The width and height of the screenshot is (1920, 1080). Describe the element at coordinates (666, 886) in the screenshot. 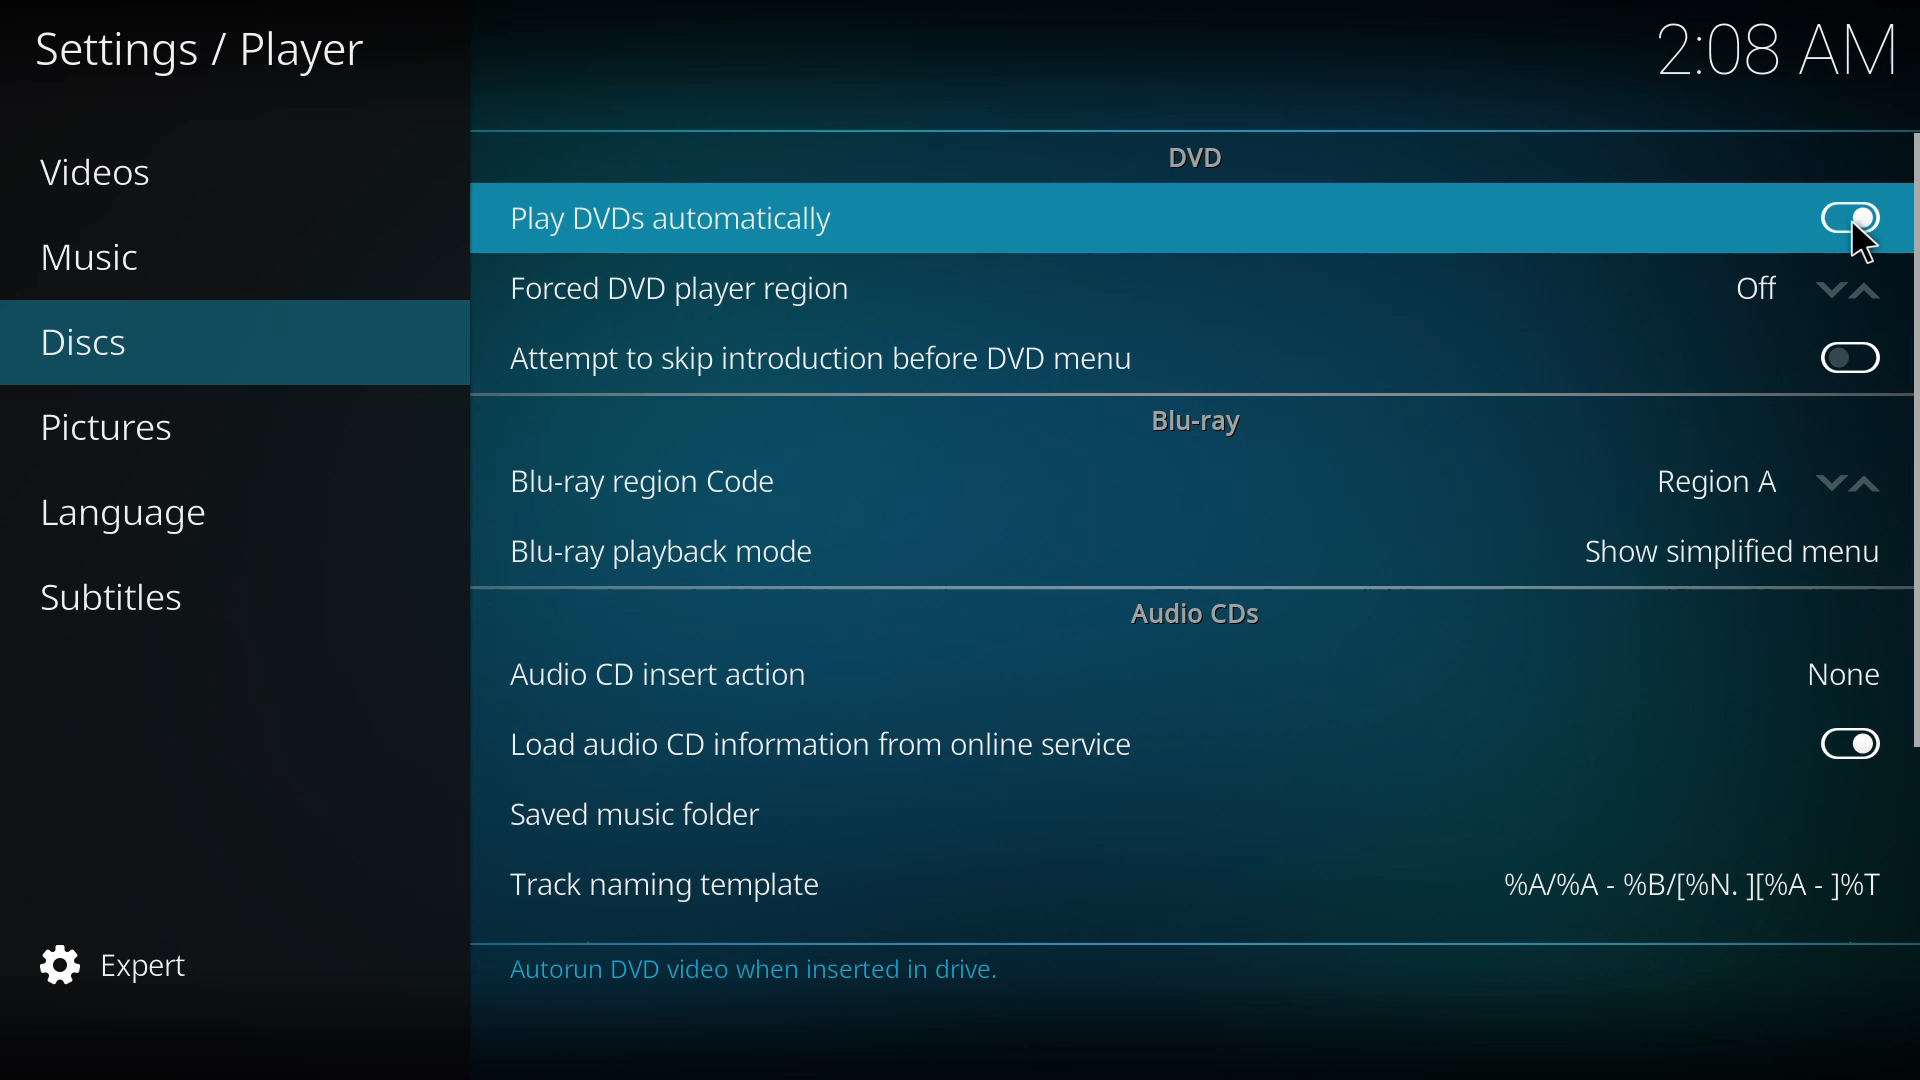

I see `track naming template` at that location.